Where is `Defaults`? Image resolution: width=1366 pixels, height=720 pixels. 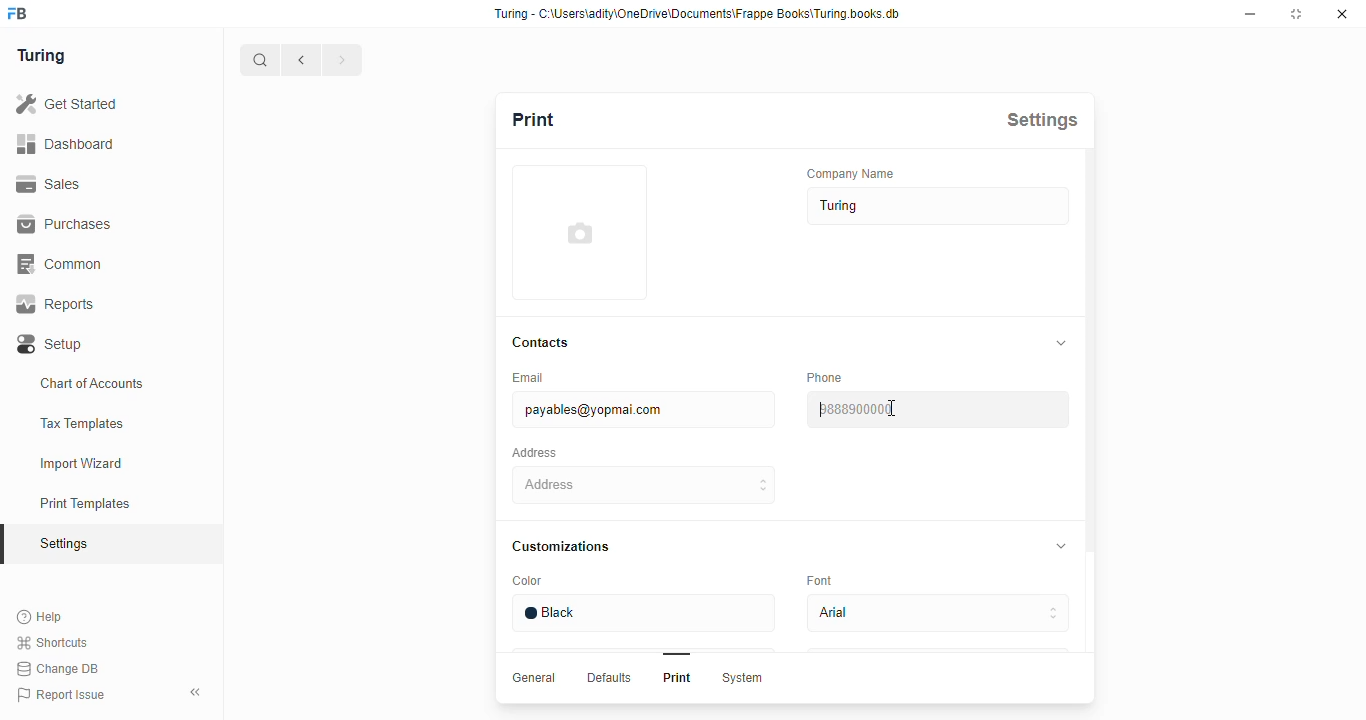
Defaults is located at coordinates (606, 678).